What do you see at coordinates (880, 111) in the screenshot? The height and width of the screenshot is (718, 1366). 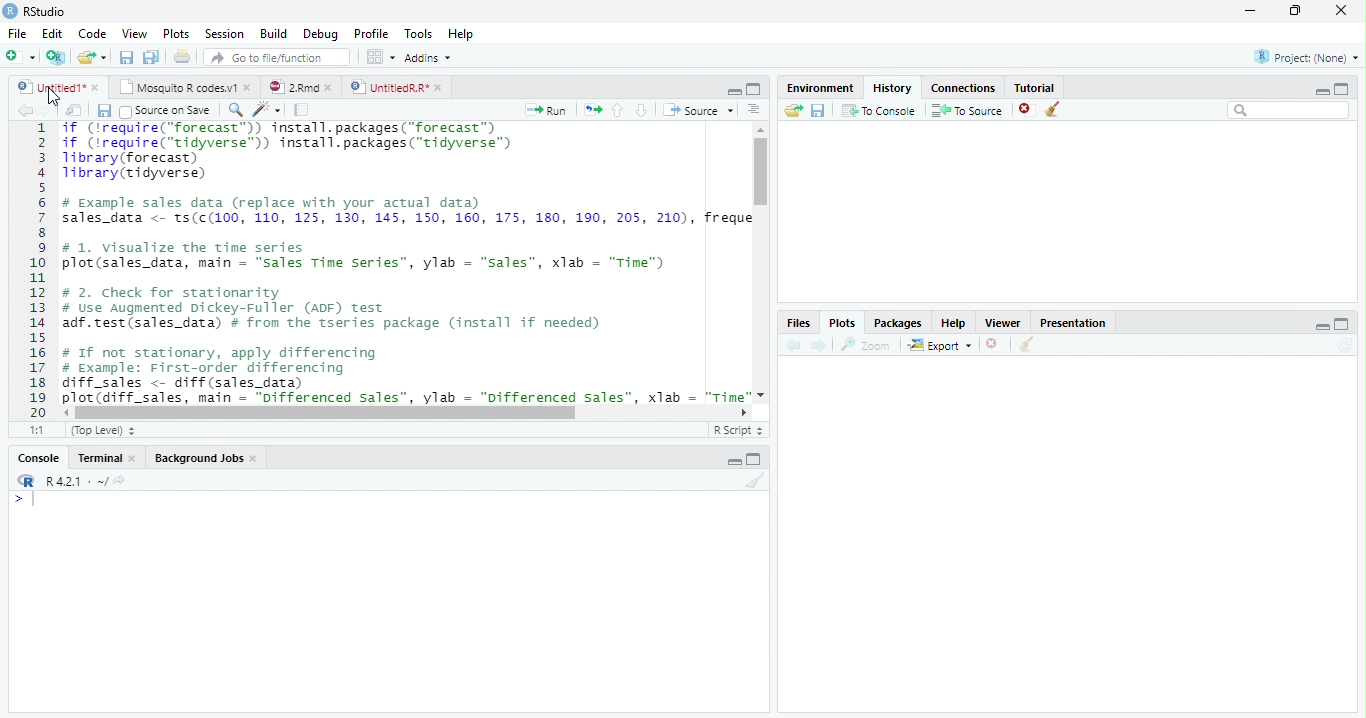 I see `To Console` at bounding box center [880, 111].